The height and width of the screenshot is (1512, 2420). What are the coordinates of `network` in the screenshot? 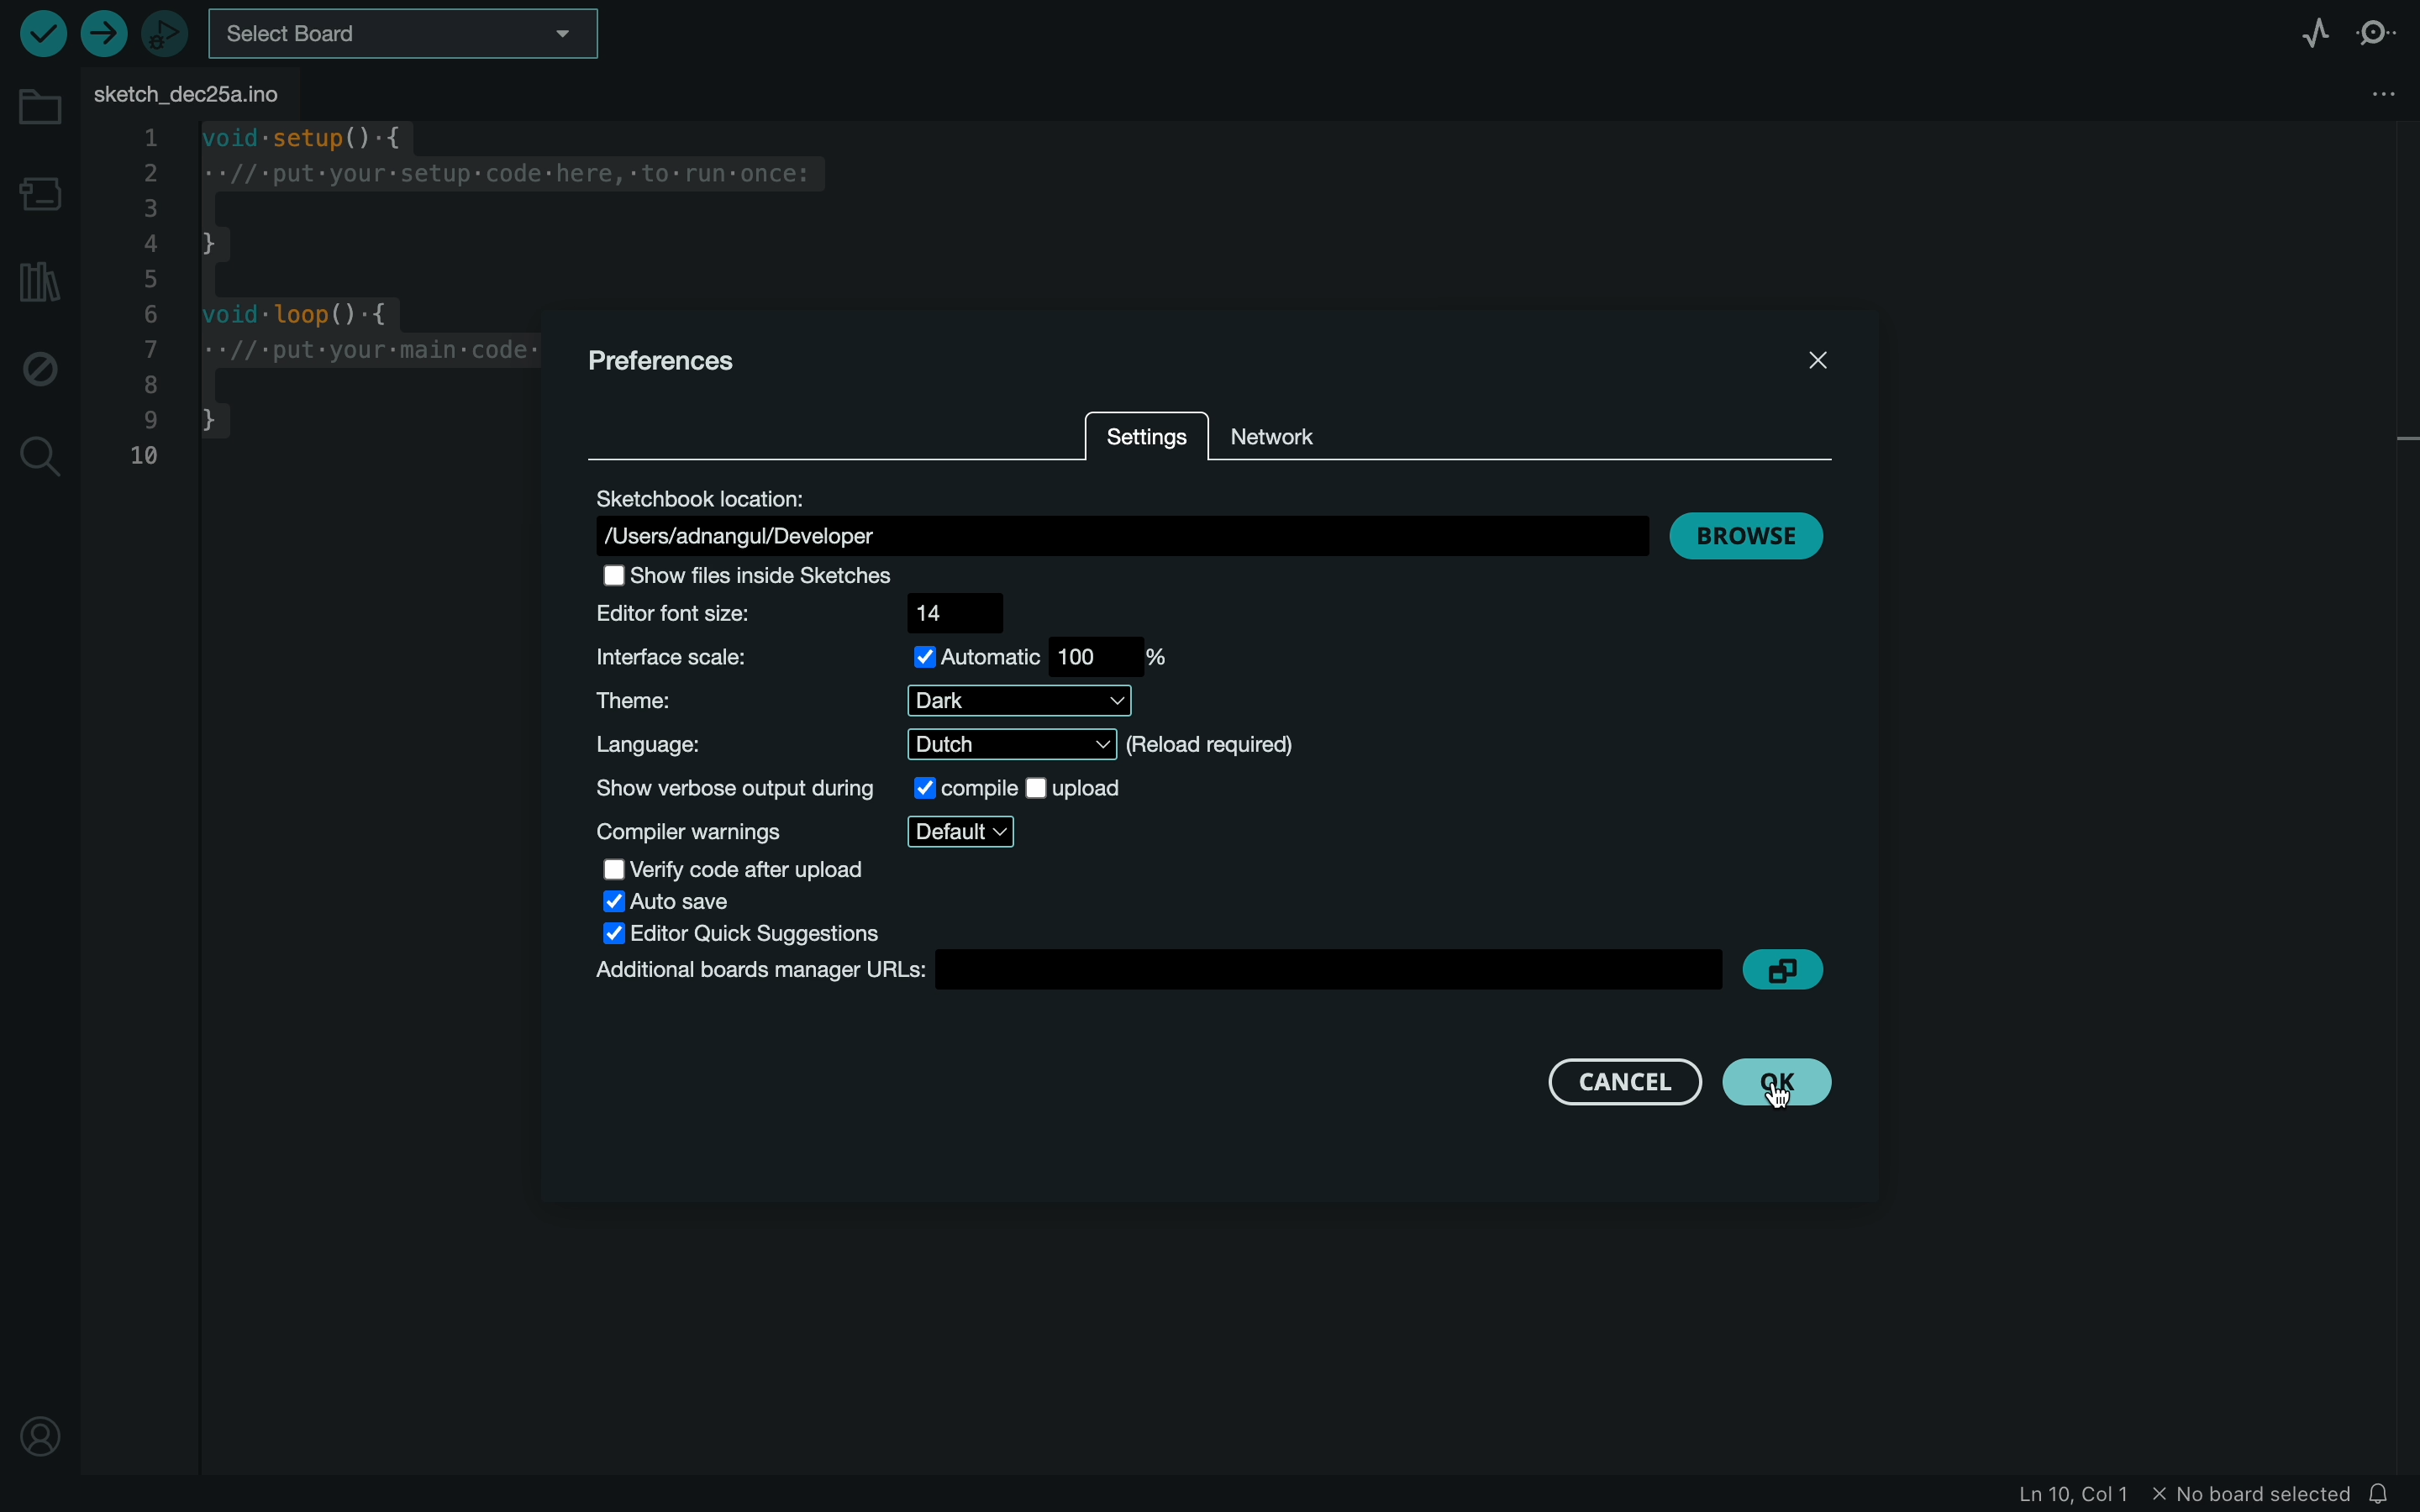 It's located at (1309, 422).